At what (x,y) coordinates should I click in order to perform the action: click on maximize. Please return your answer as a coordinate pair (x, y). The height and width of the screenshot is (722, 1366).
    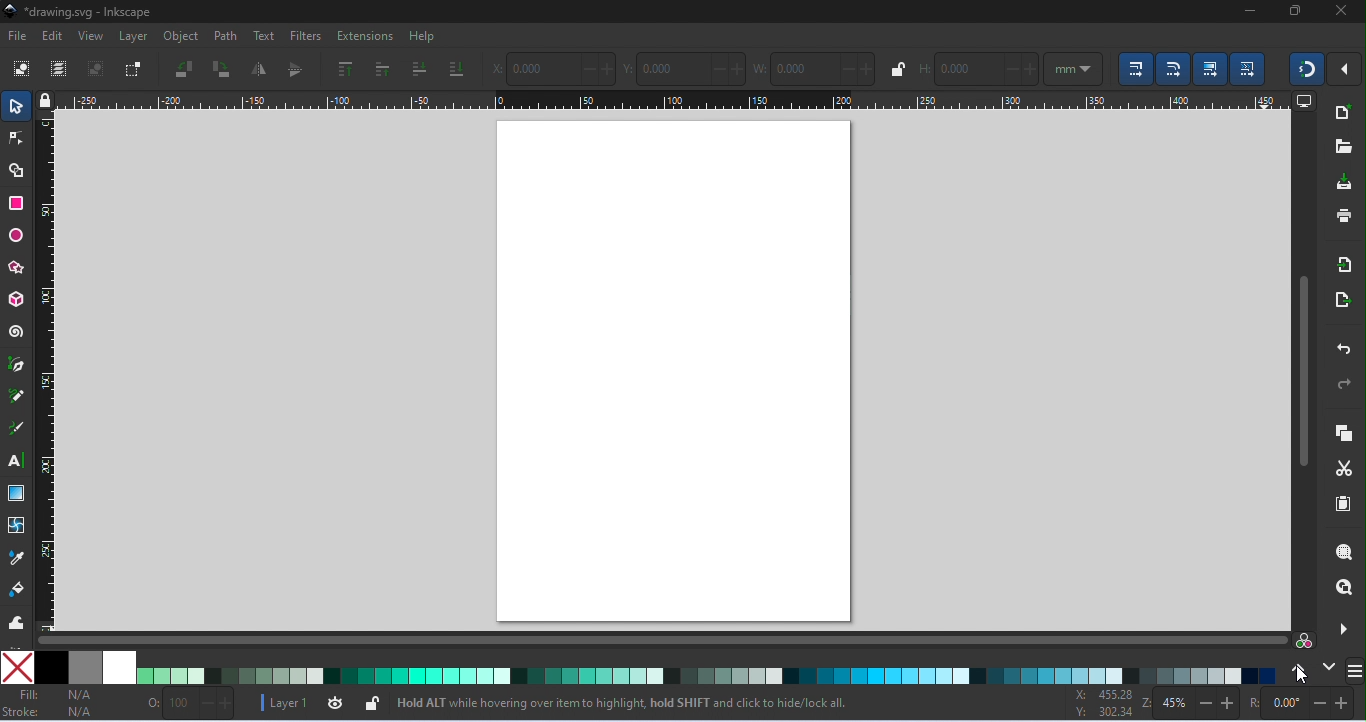
    Looking at the image, I should click on (1299, 13).